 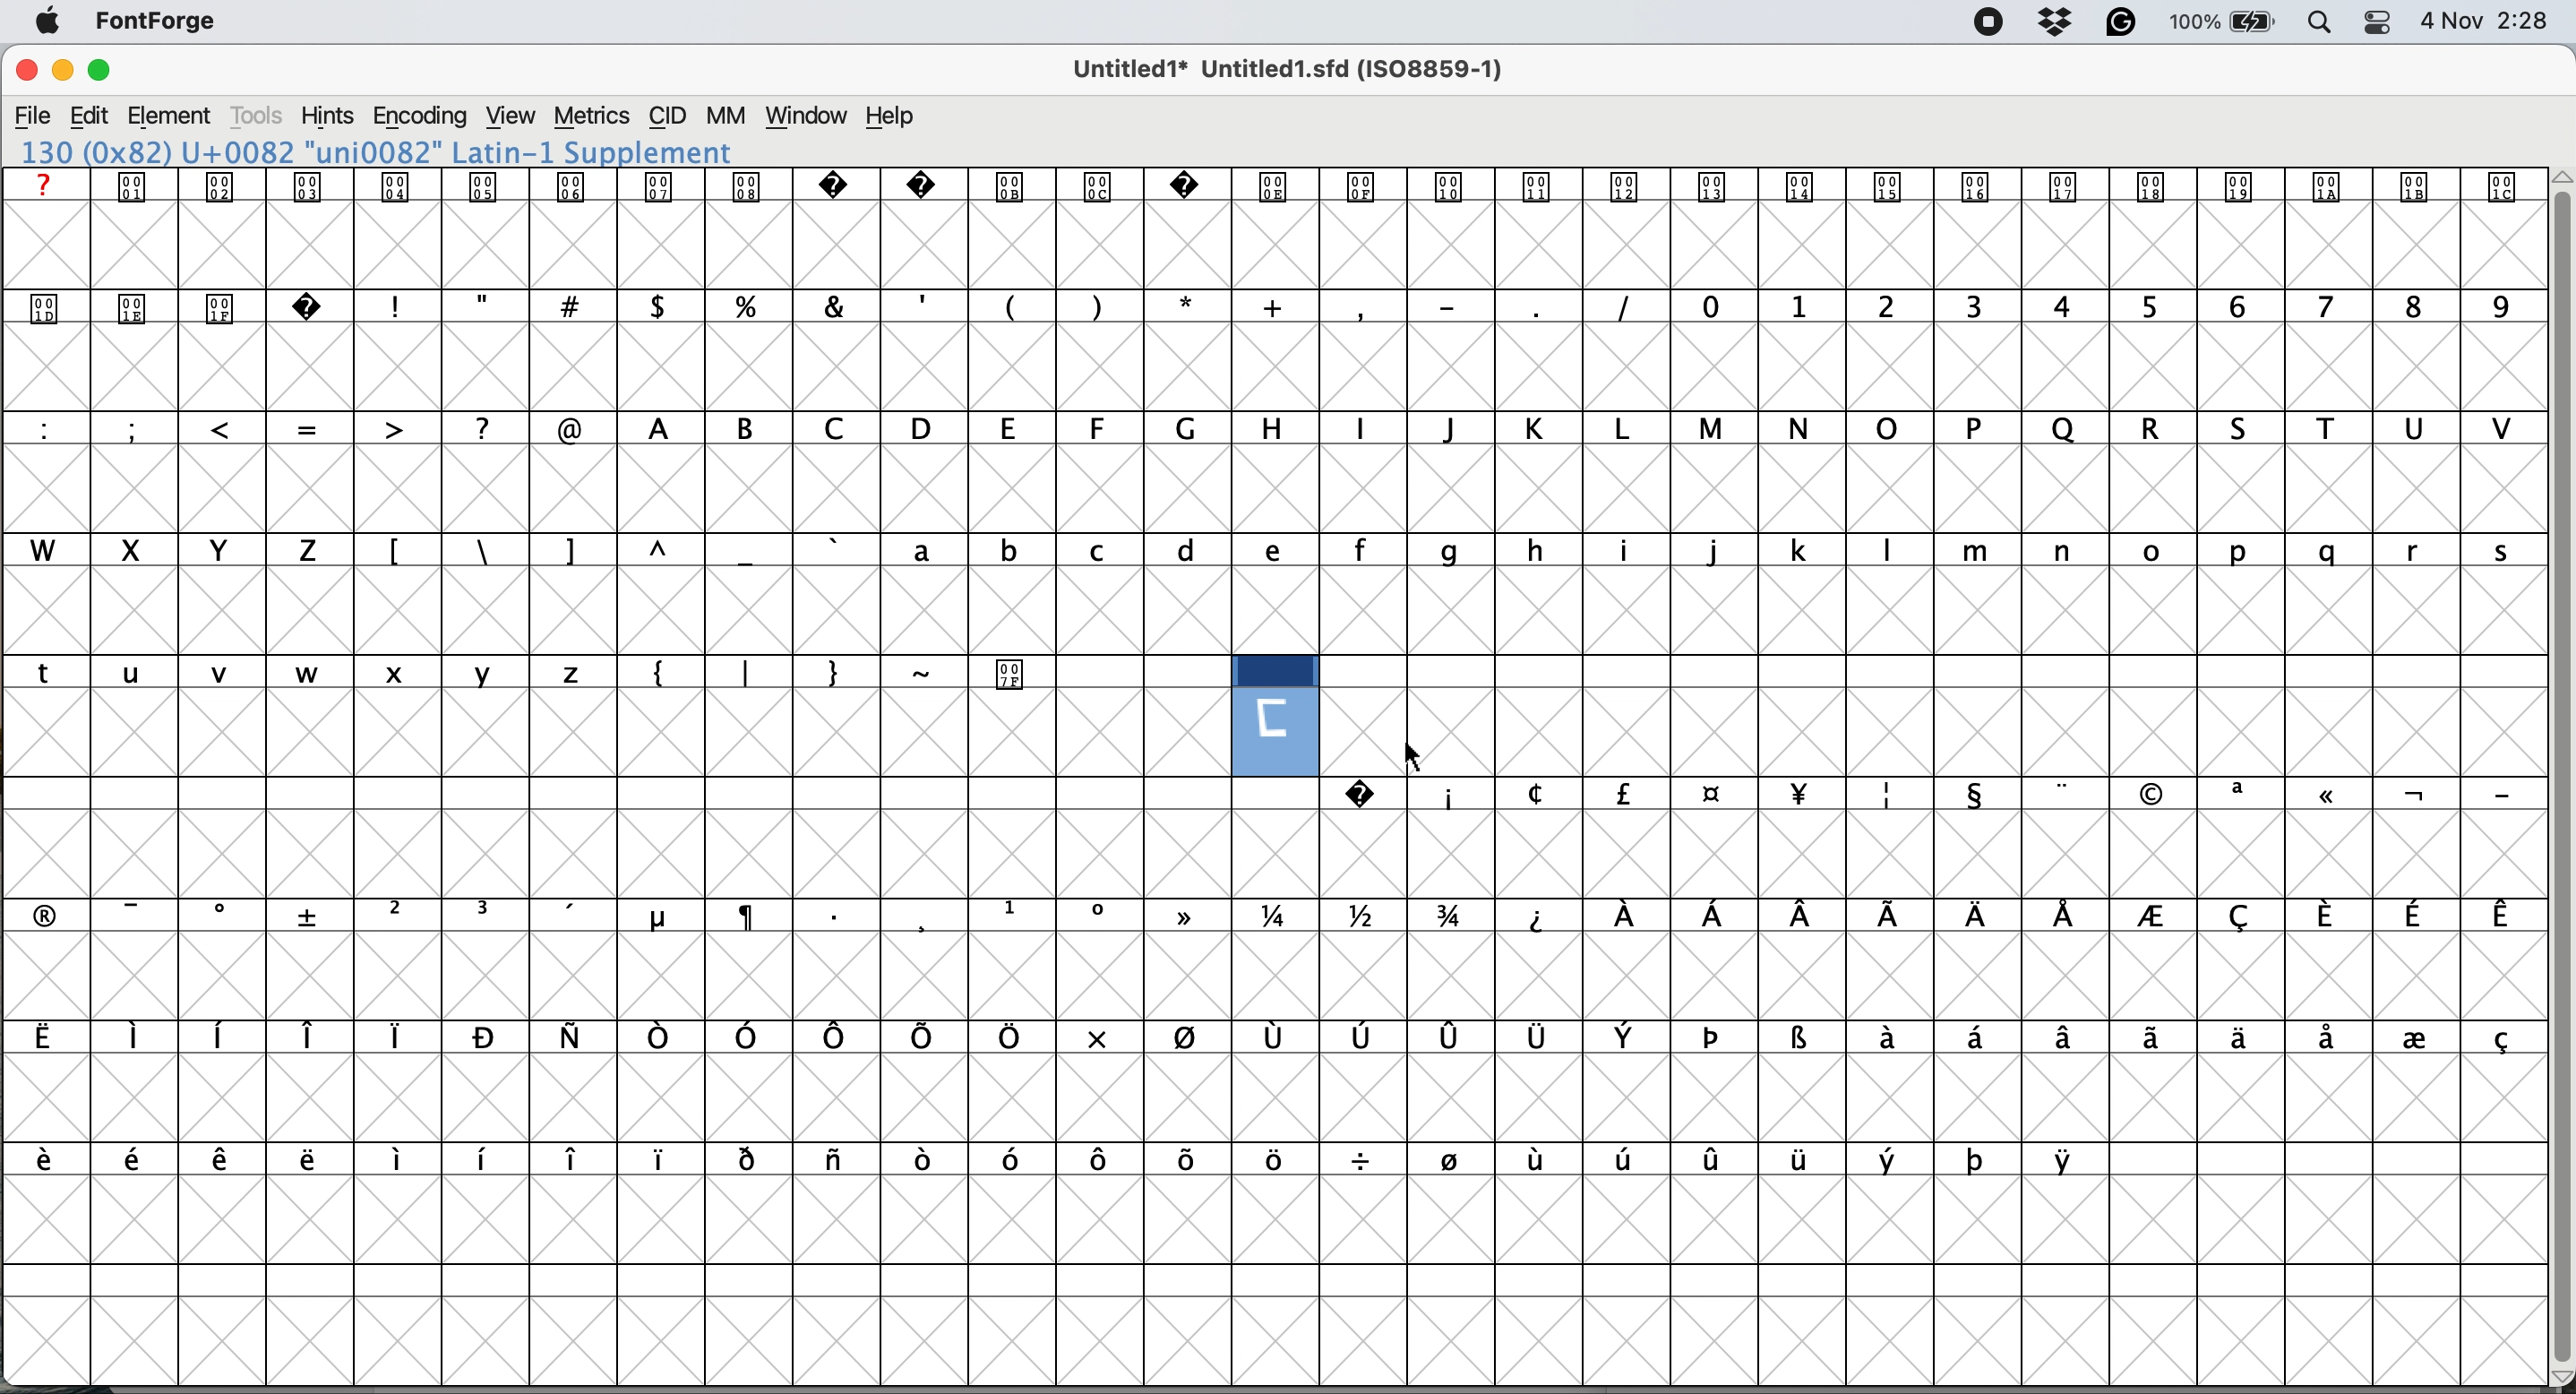 I want to click on battery, so click(x=2220, y=22).